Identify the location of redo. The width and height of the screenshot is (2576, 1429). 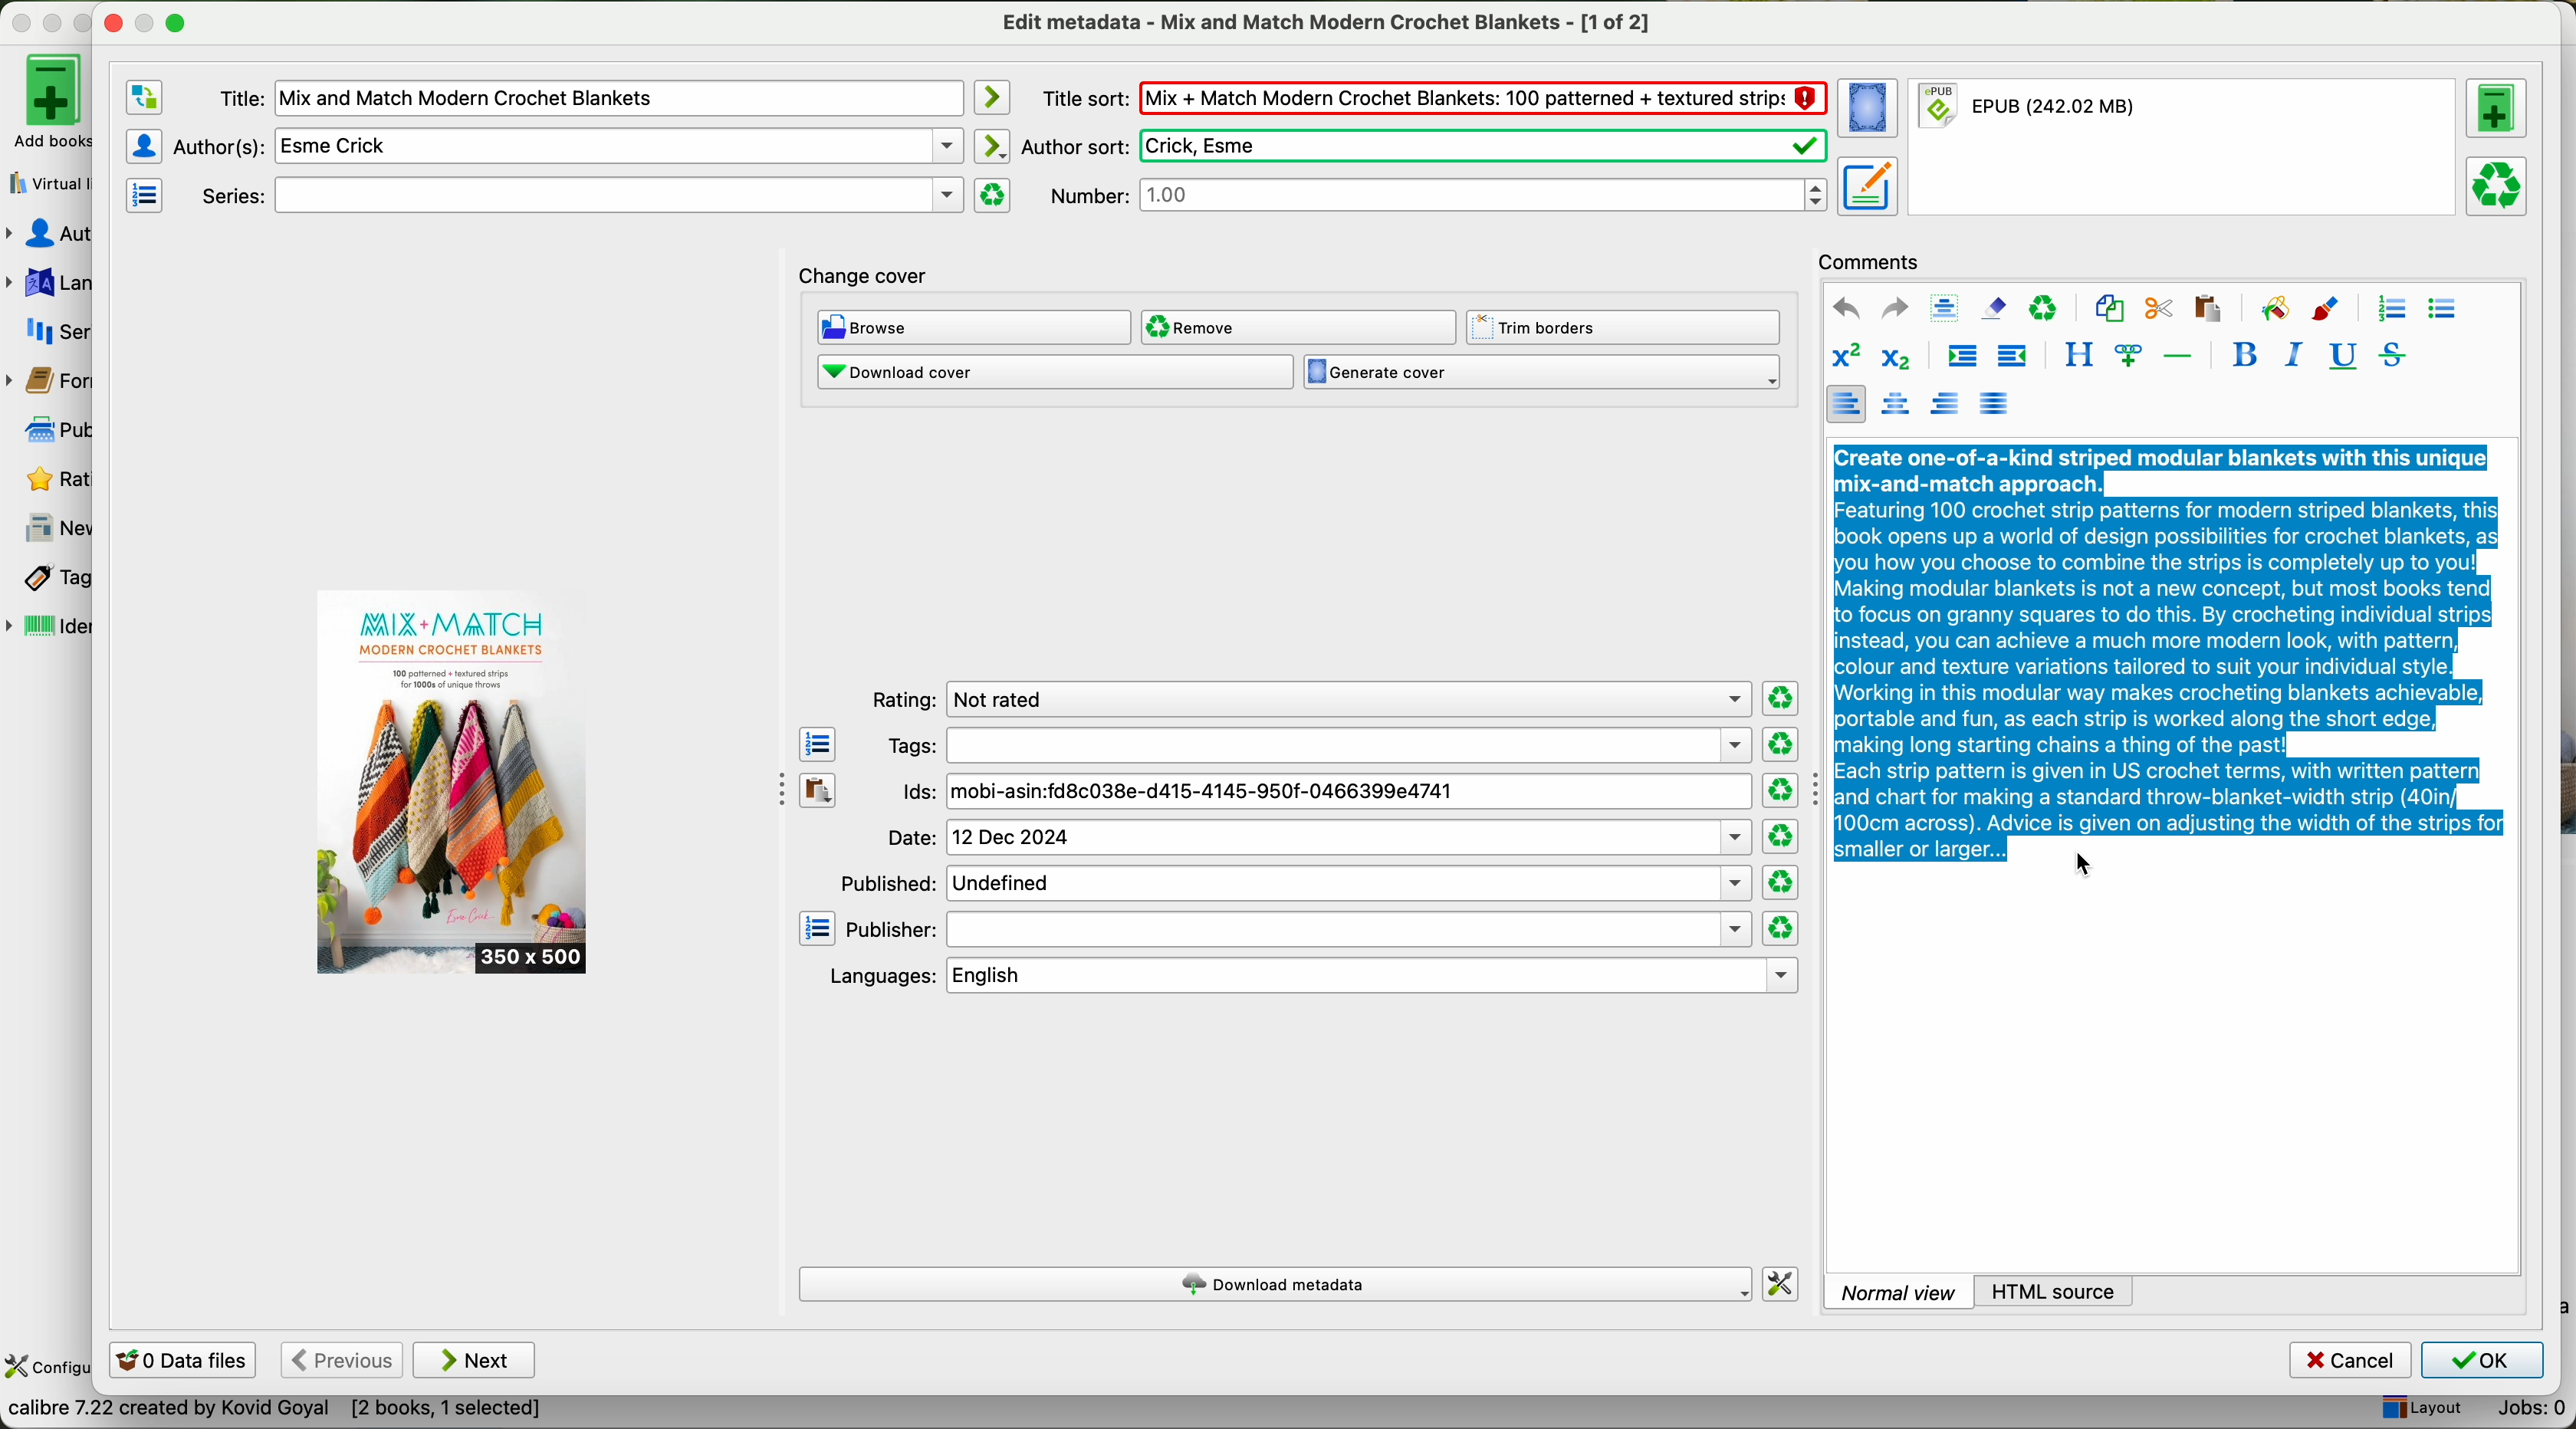
(1894, 307).